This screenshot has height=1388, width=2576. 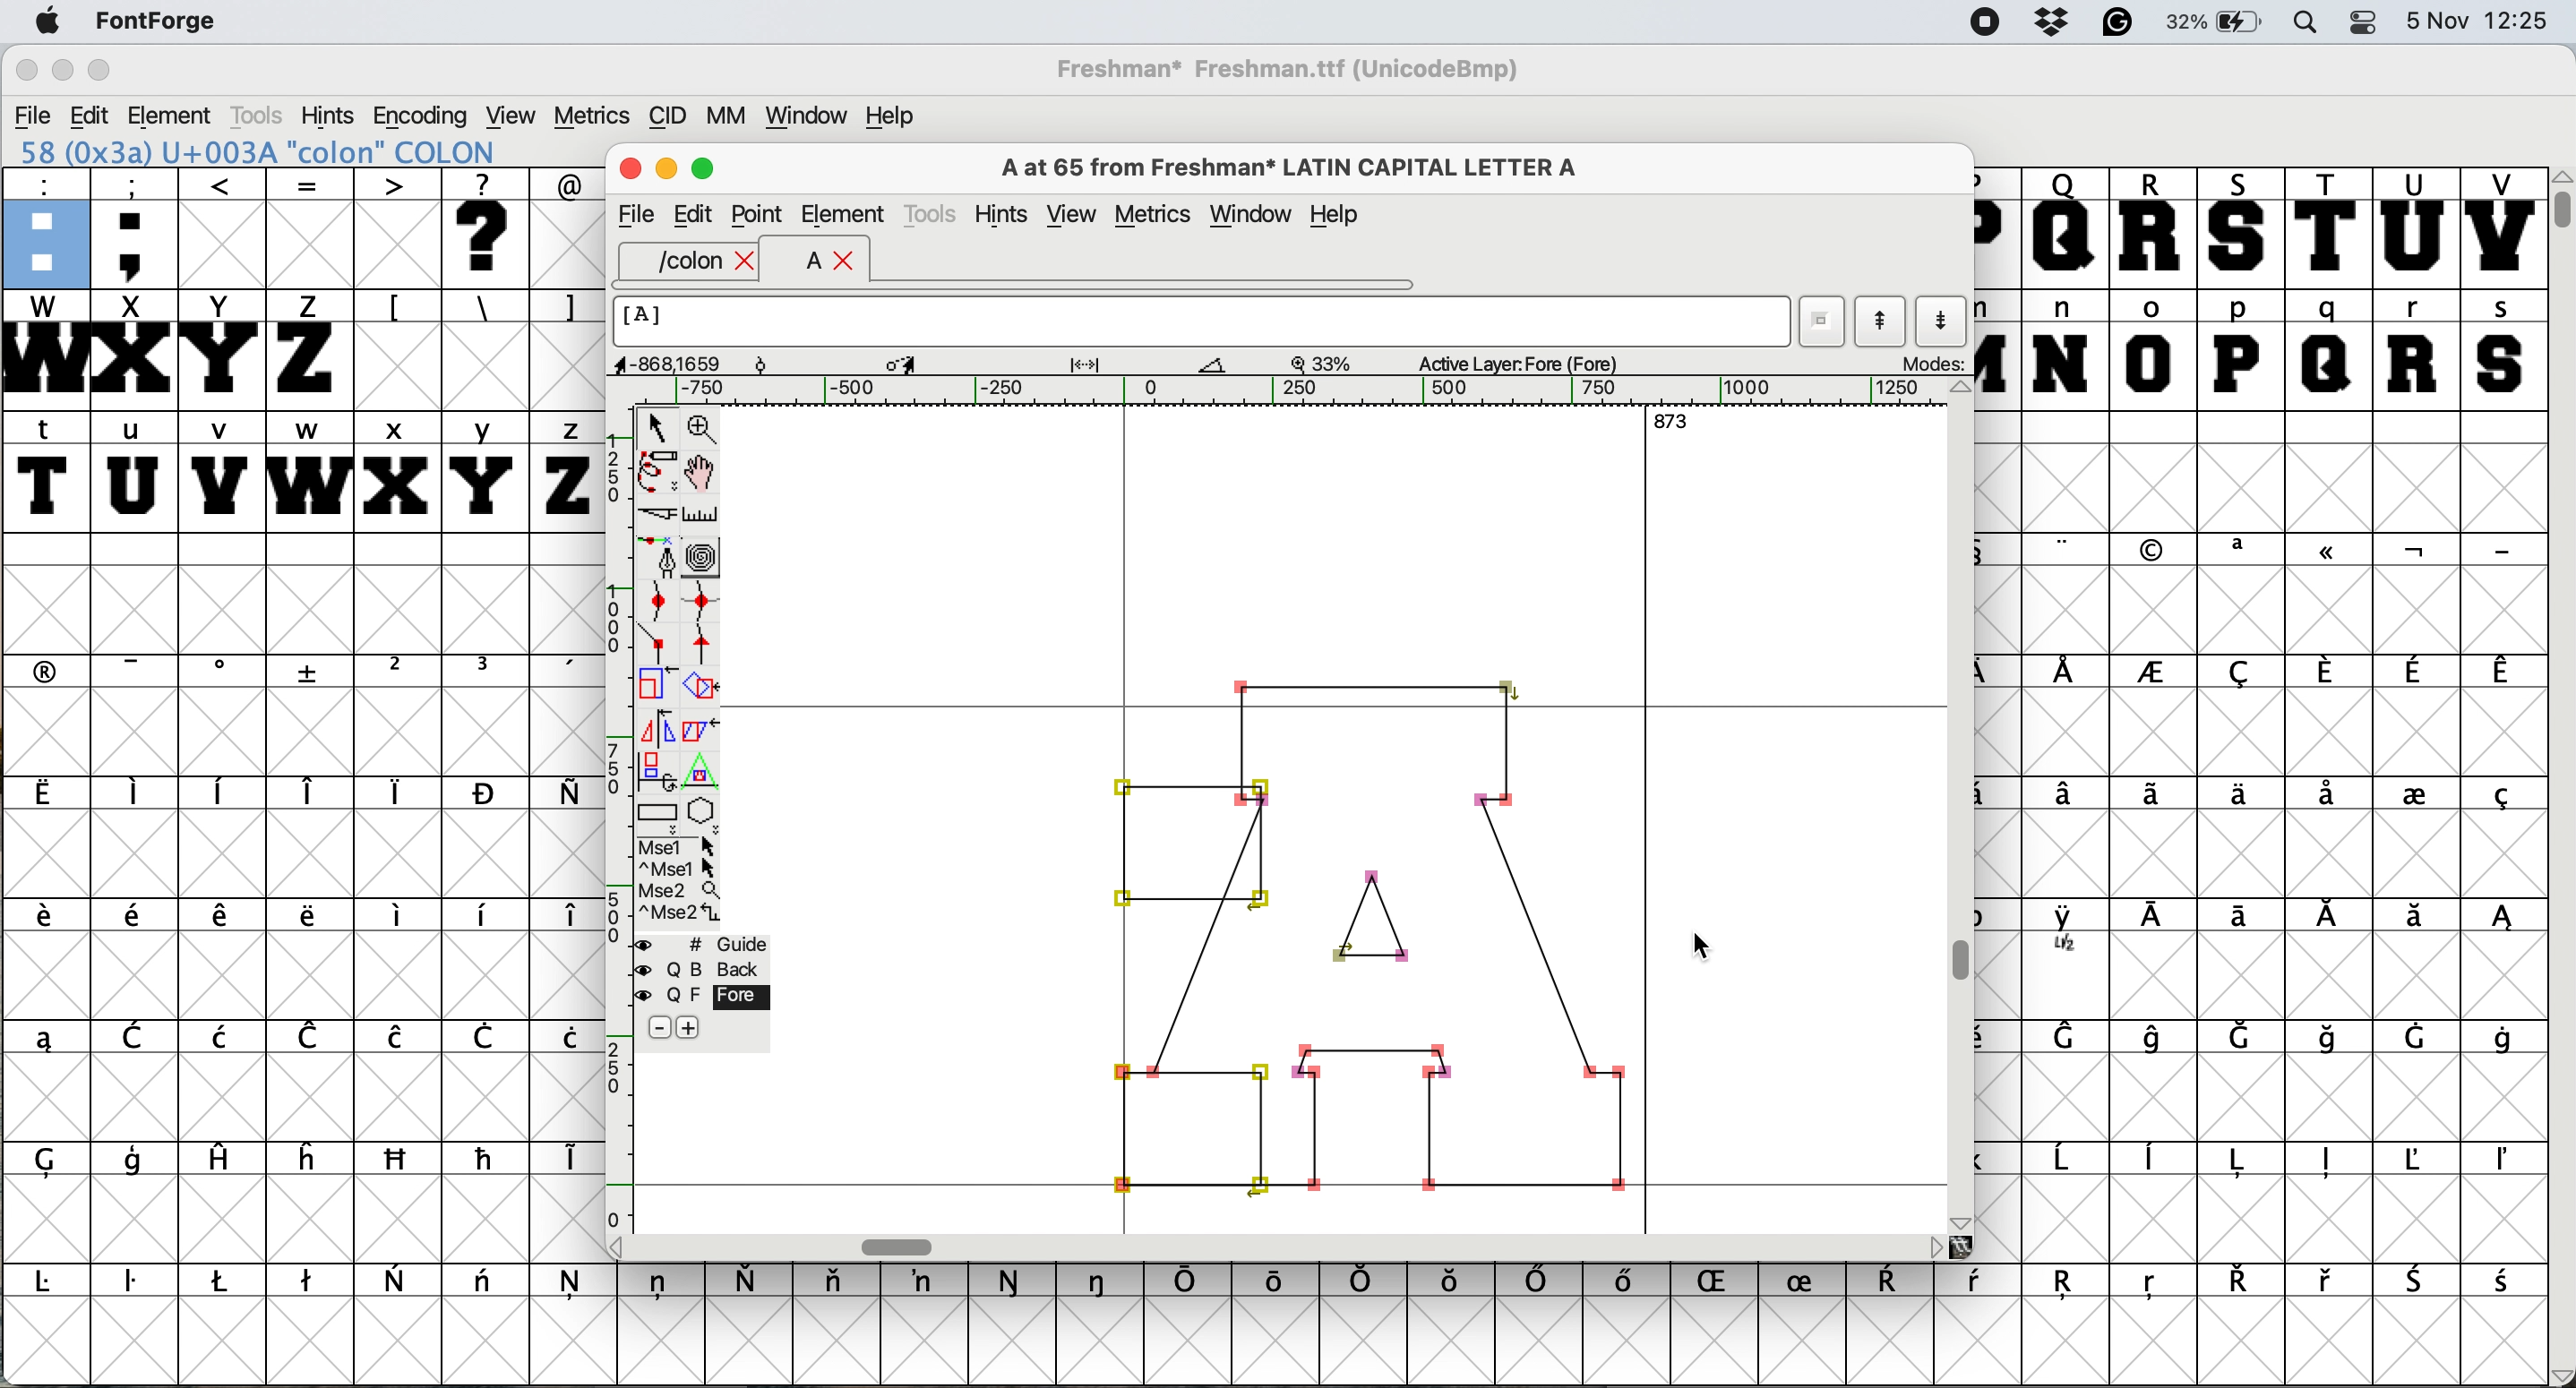 I want to click on symbol, so click(x=2420, y=1281).